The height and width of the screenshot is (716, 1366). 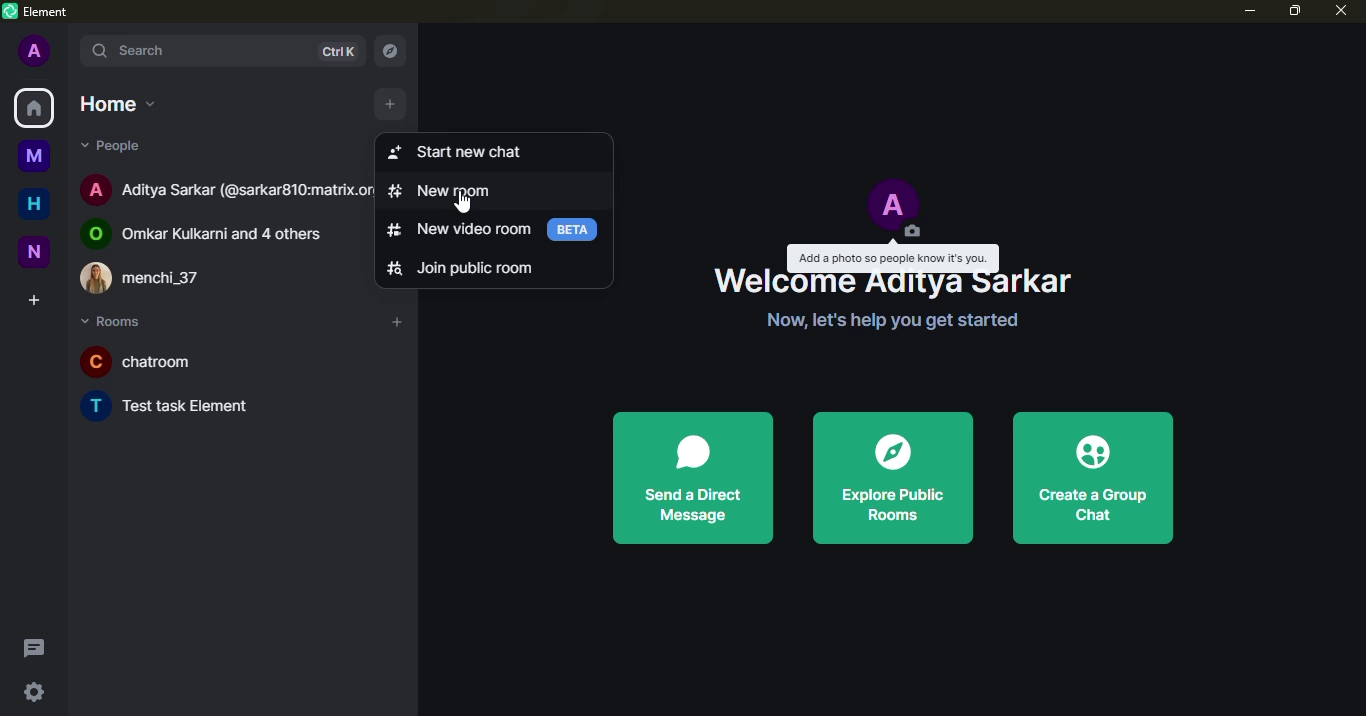 I want to click on now lets help you get started, so click(x=894, y=320).